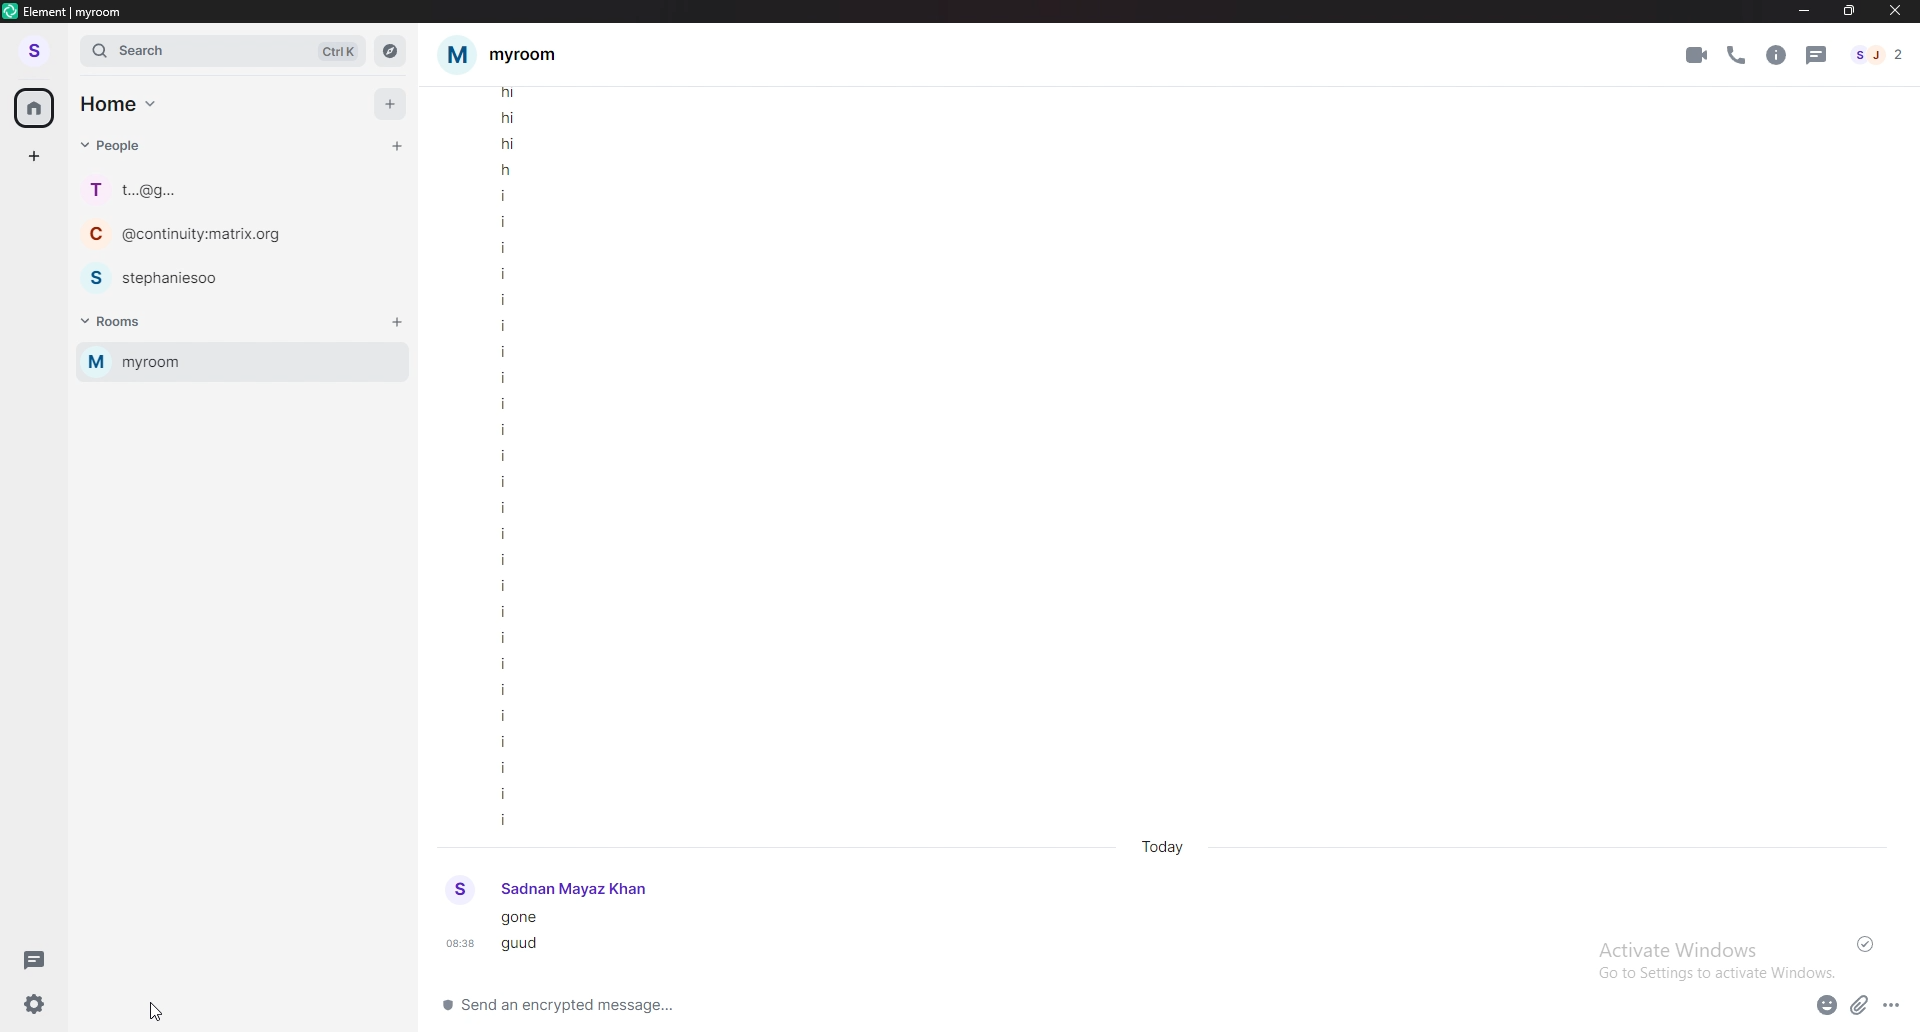  What do you see at coordinates (68, 51) in the screenshot?
I see `expand` at bounding box center [68, 51].